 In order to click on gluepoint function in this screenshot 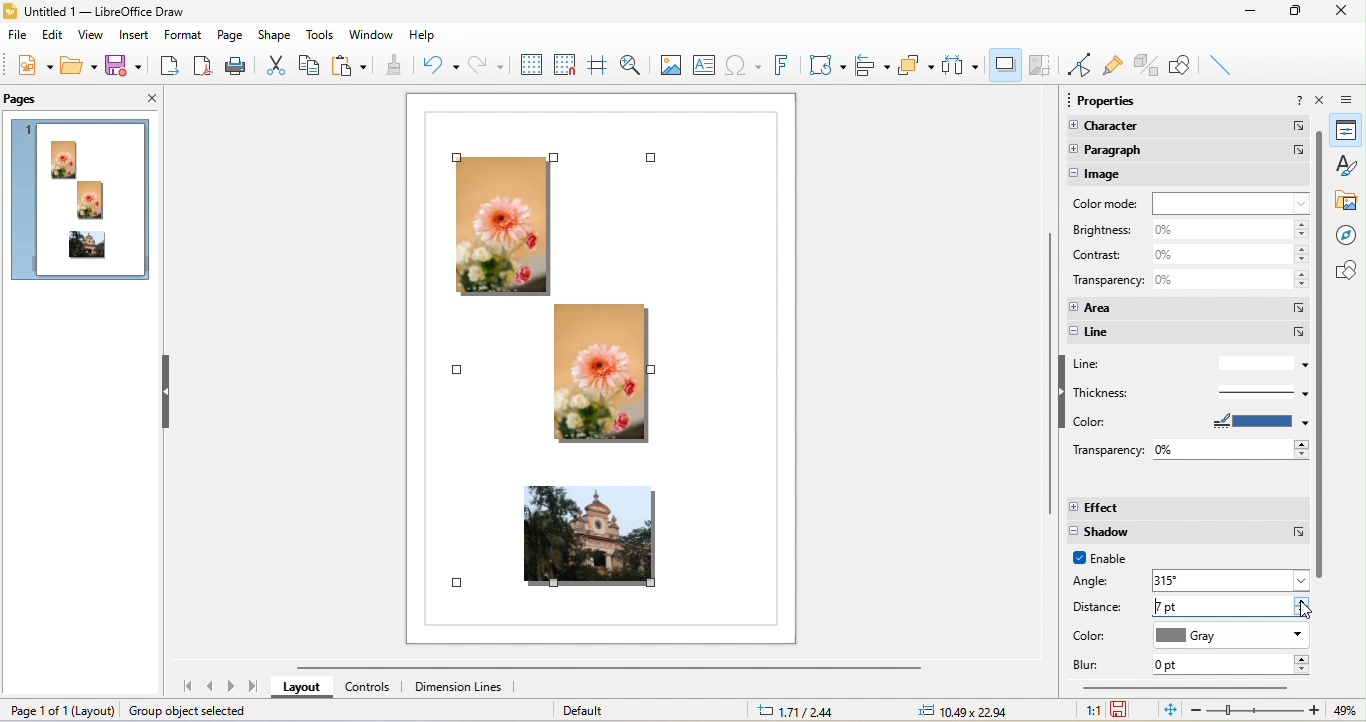, I will do `click(1114, 66)`.